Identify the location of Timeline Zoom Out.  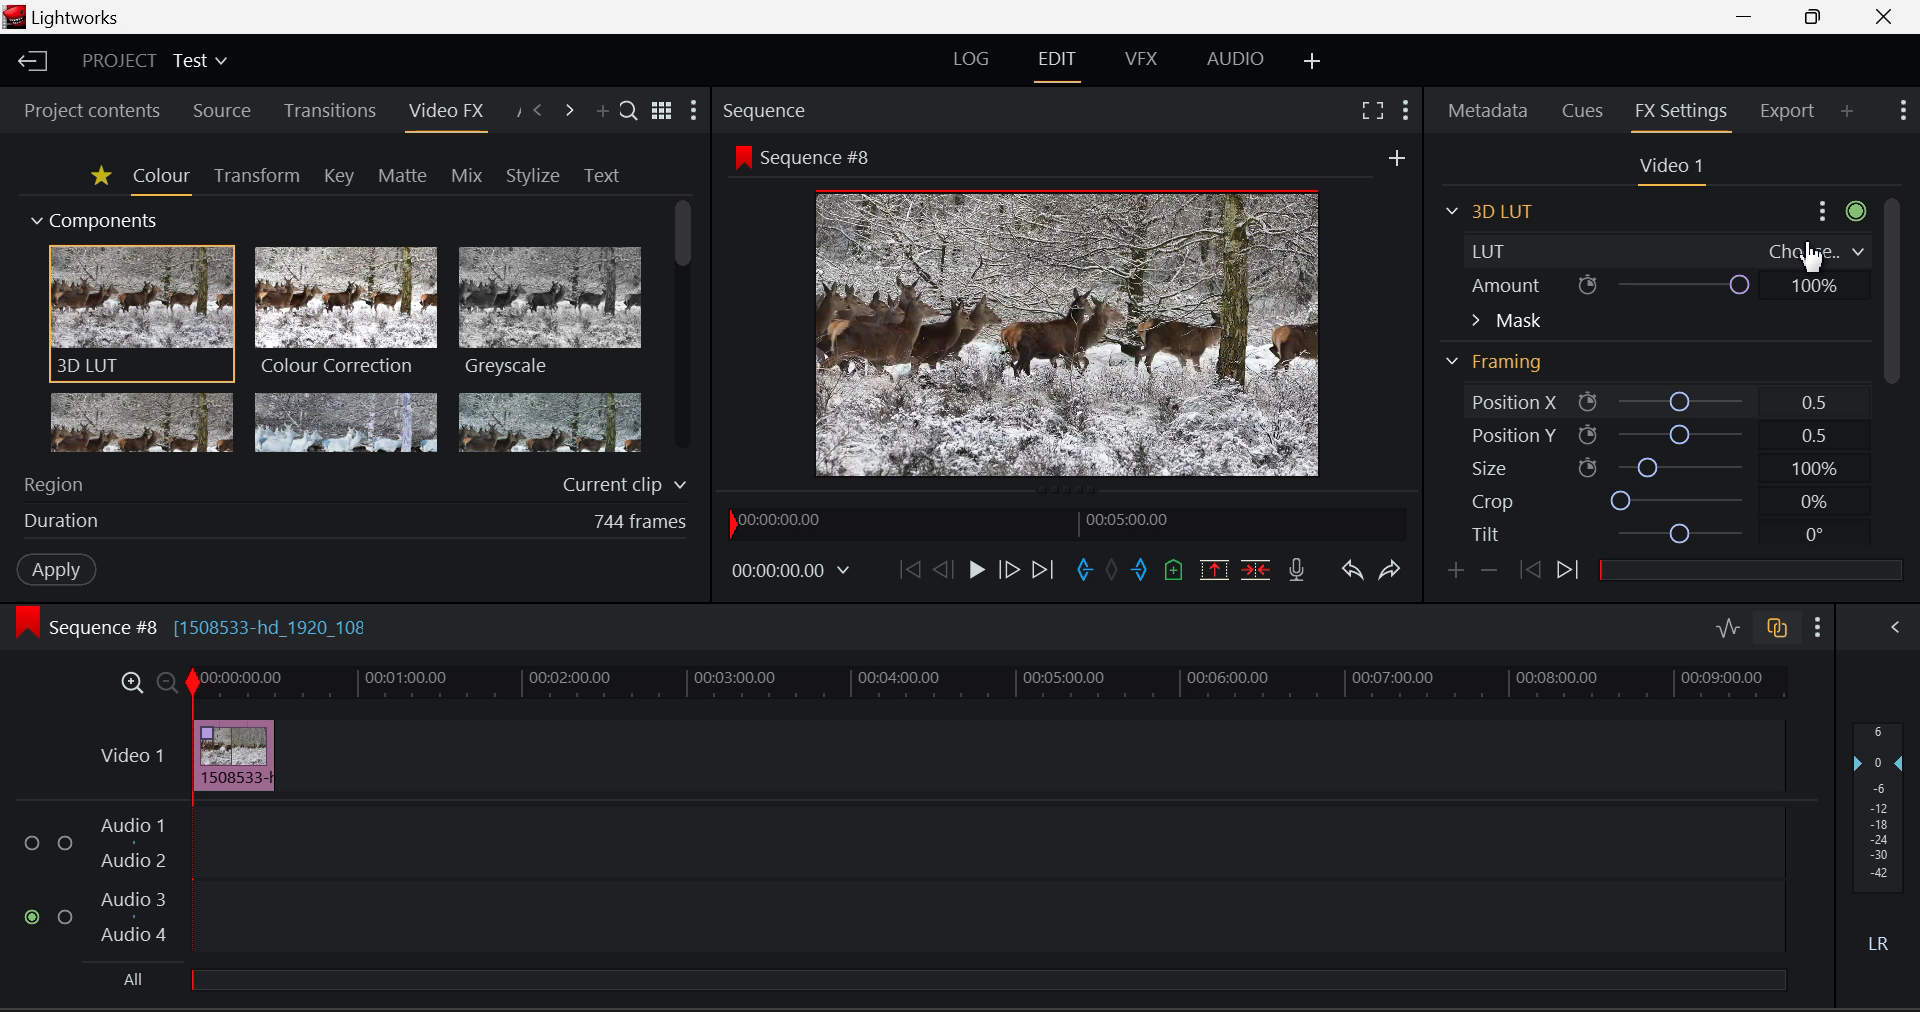
(166, 682).